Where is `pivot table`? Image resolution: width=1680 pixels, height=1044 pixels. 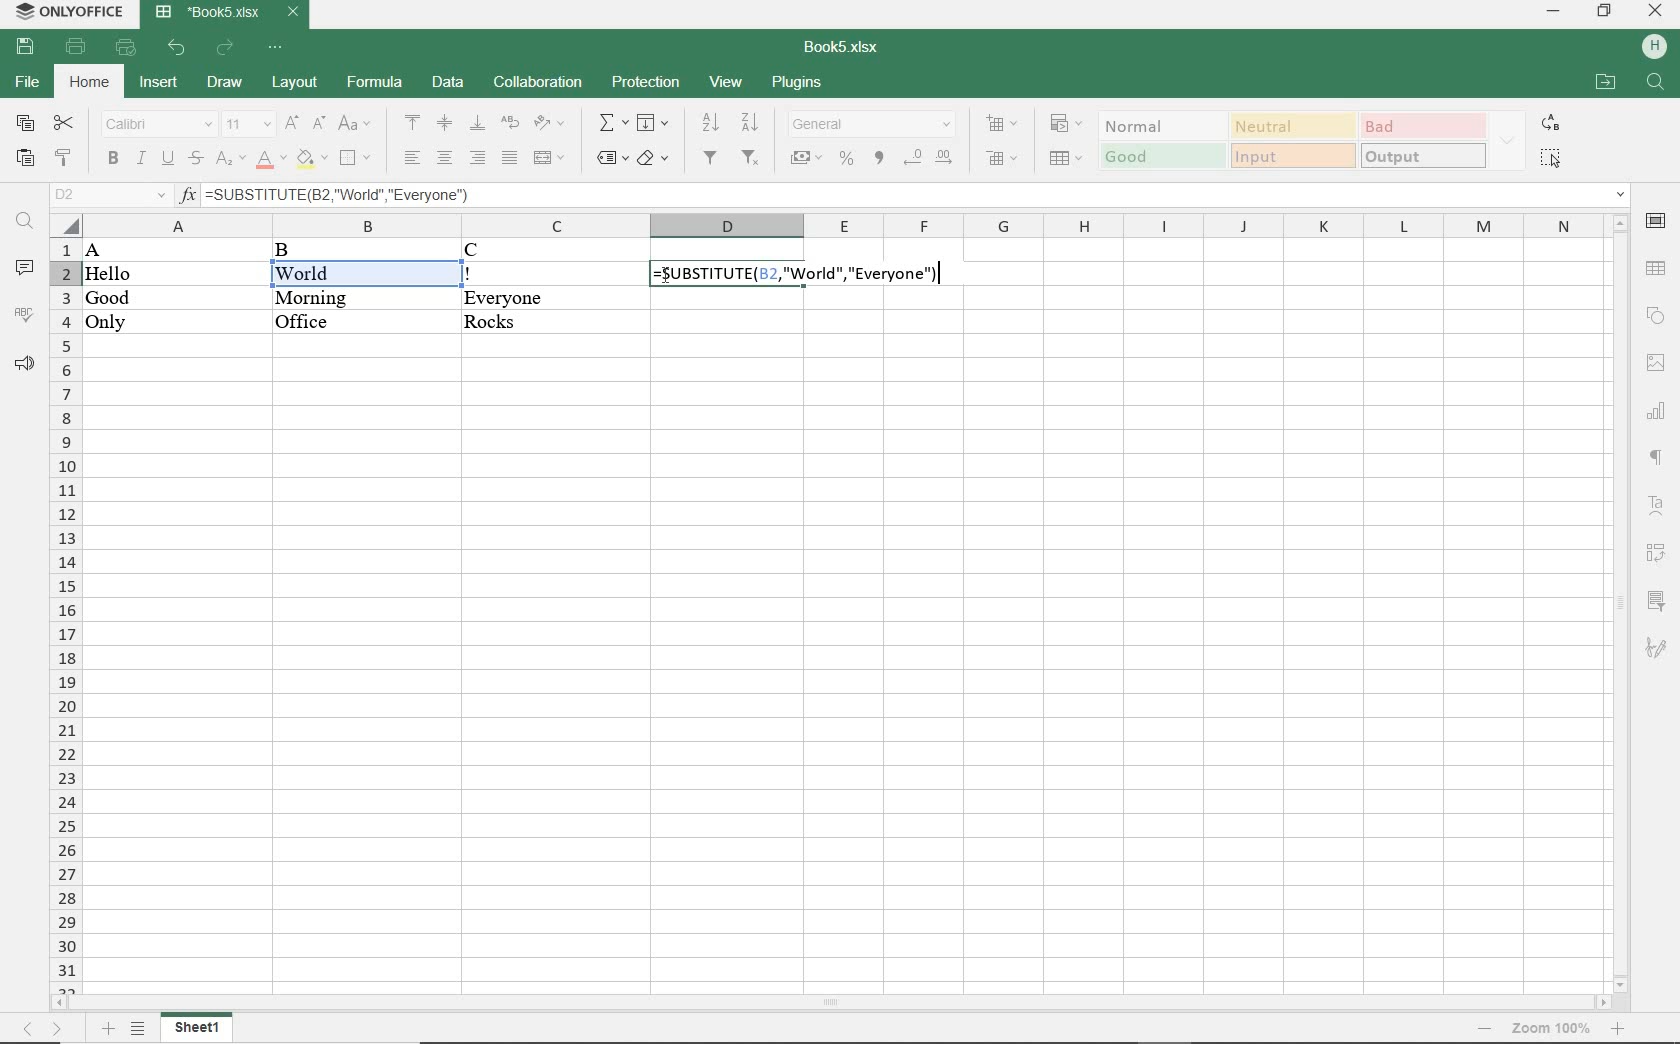 pivot table is located at coordinates (1657, 554).